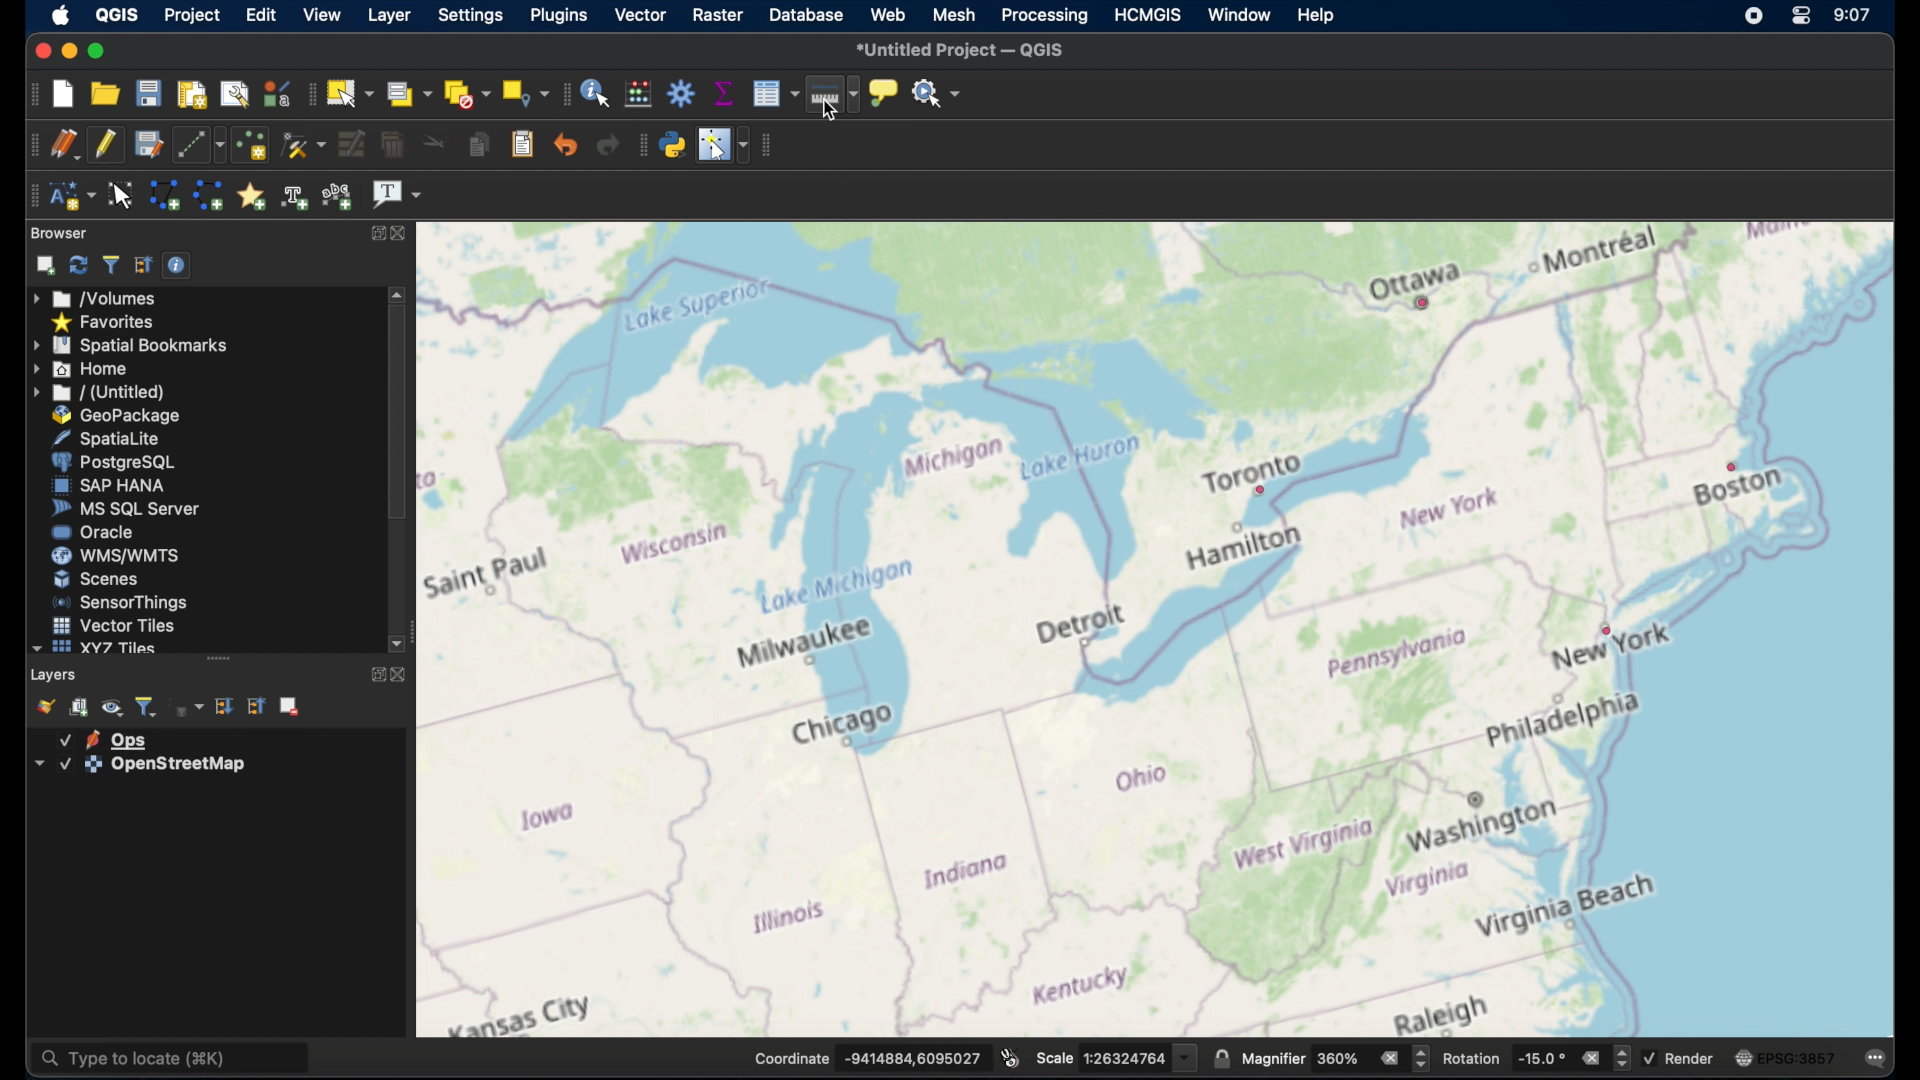  Describe the element at coordinates (149, 92) in the screenshot. I see `save project` at that location.